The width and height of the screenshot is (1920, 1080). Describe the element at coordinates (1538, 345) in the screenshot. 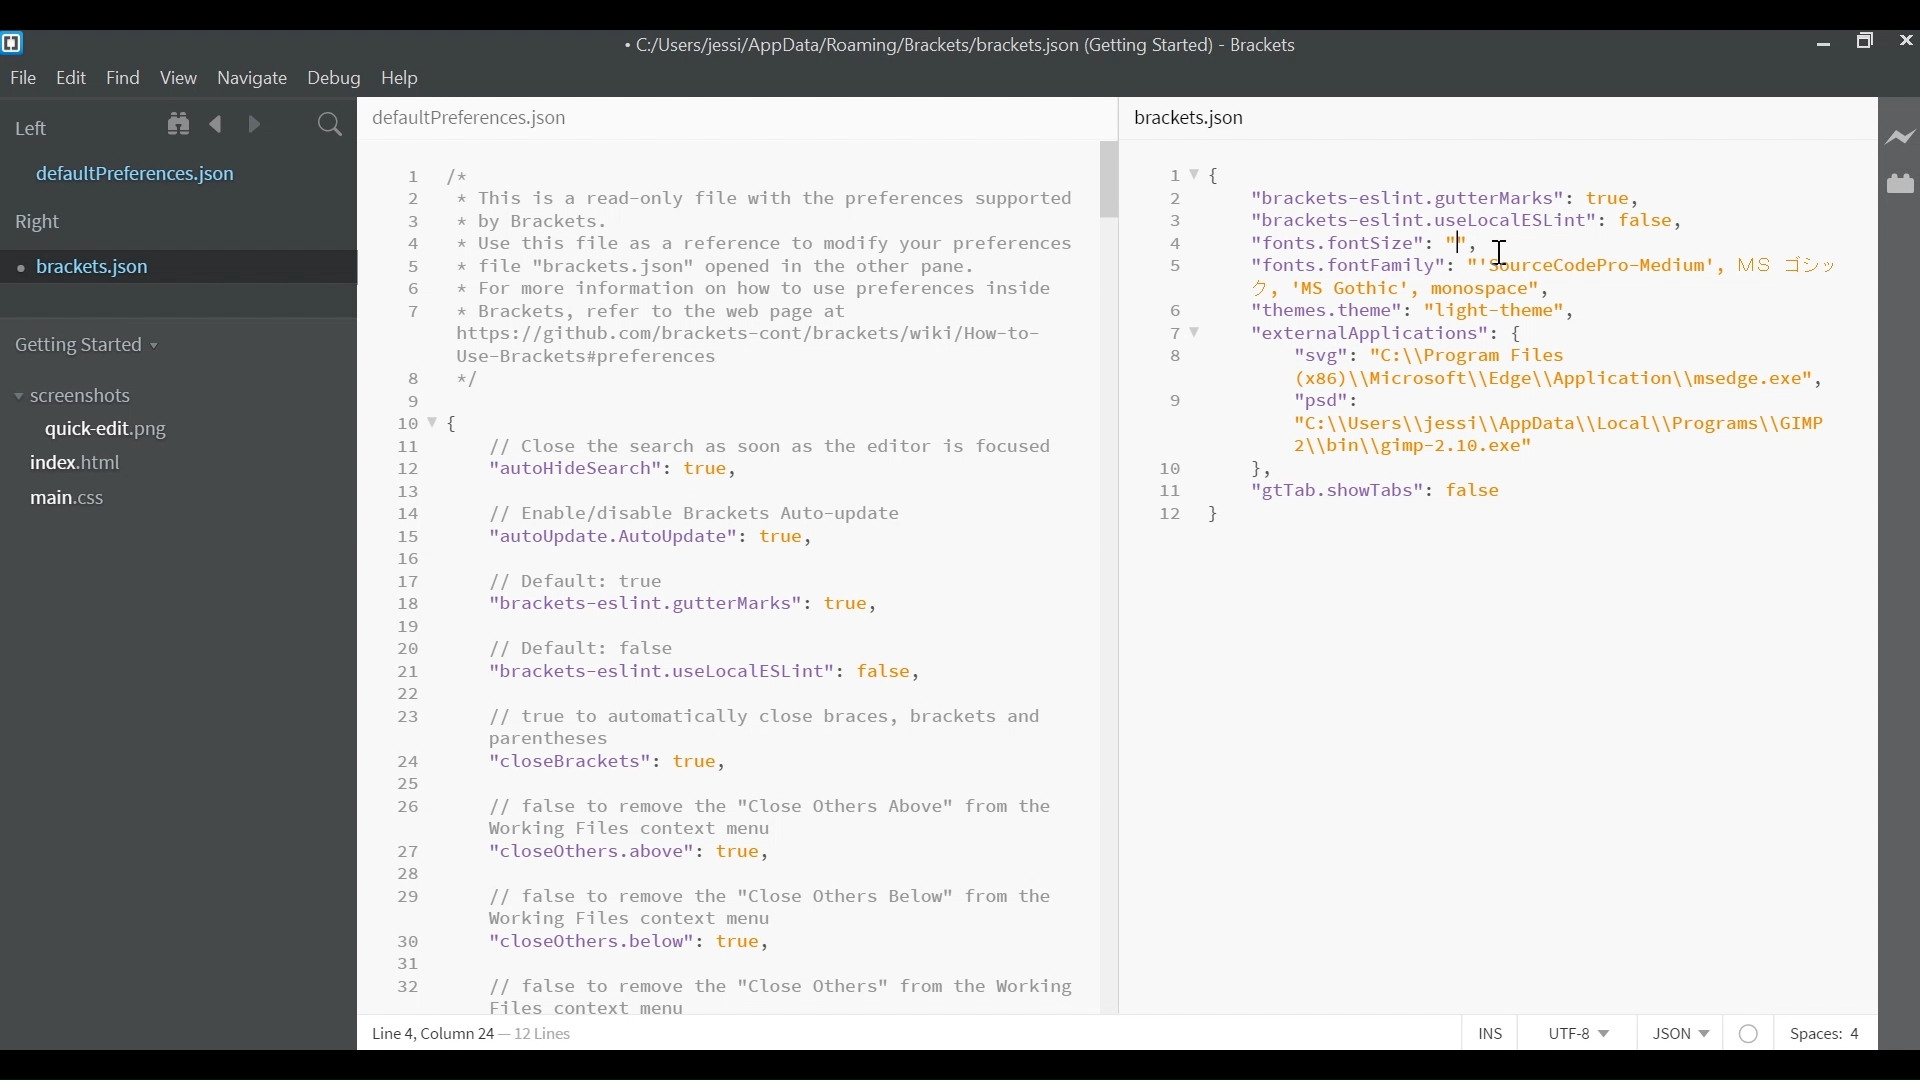

I see `Code Editor for Bracket software overview.` at that location.